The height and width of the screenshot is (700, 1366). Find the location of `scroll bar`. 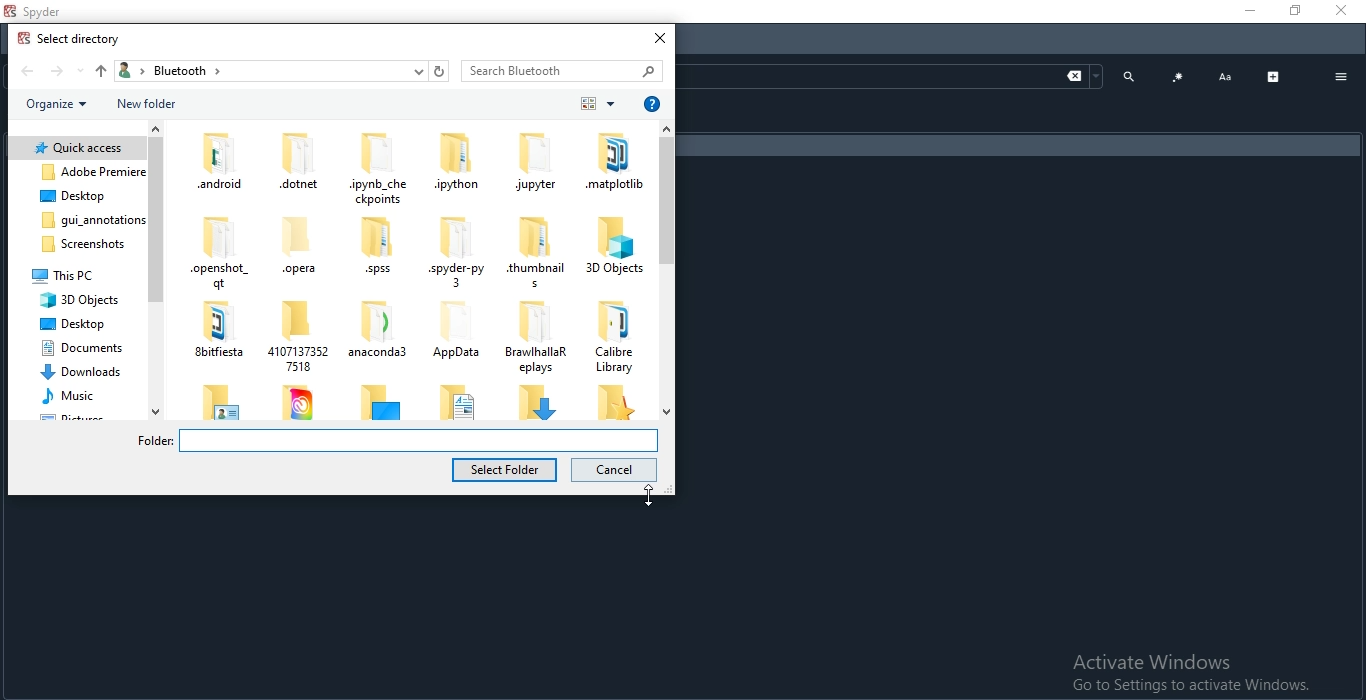

scroll bar is located at coordinates (667, 269).